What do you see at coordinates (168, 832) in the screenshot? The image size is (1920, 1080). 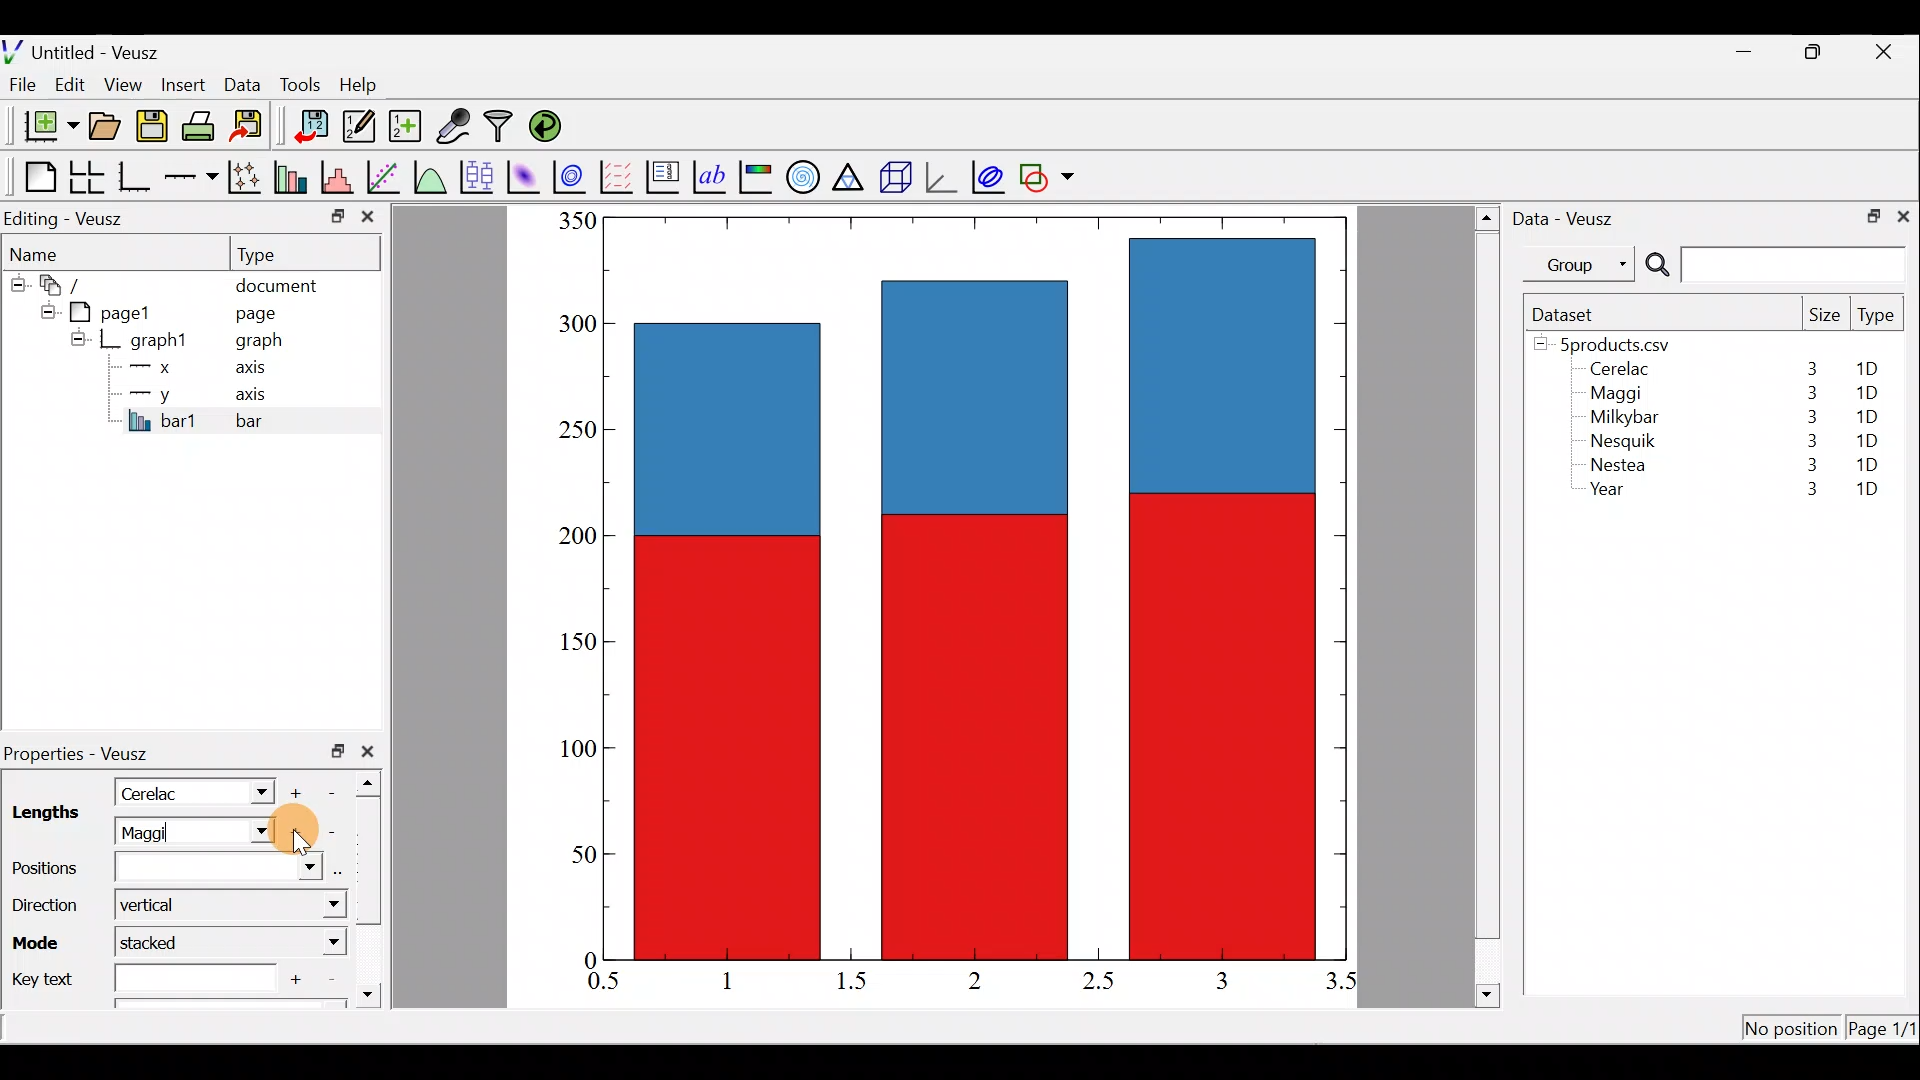 I see `Maggi` at bounding box center [168, 832].